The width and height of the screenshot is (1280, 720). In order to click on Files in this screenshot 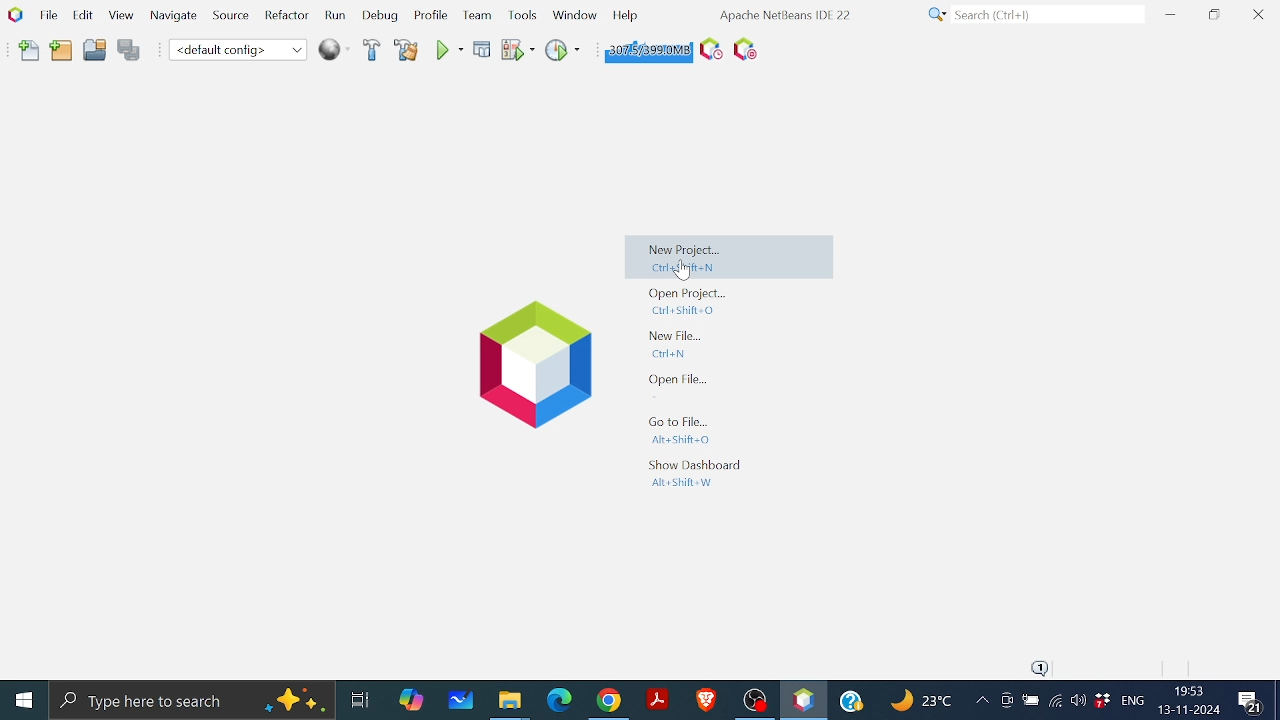, I will do `click(510, 702)`.